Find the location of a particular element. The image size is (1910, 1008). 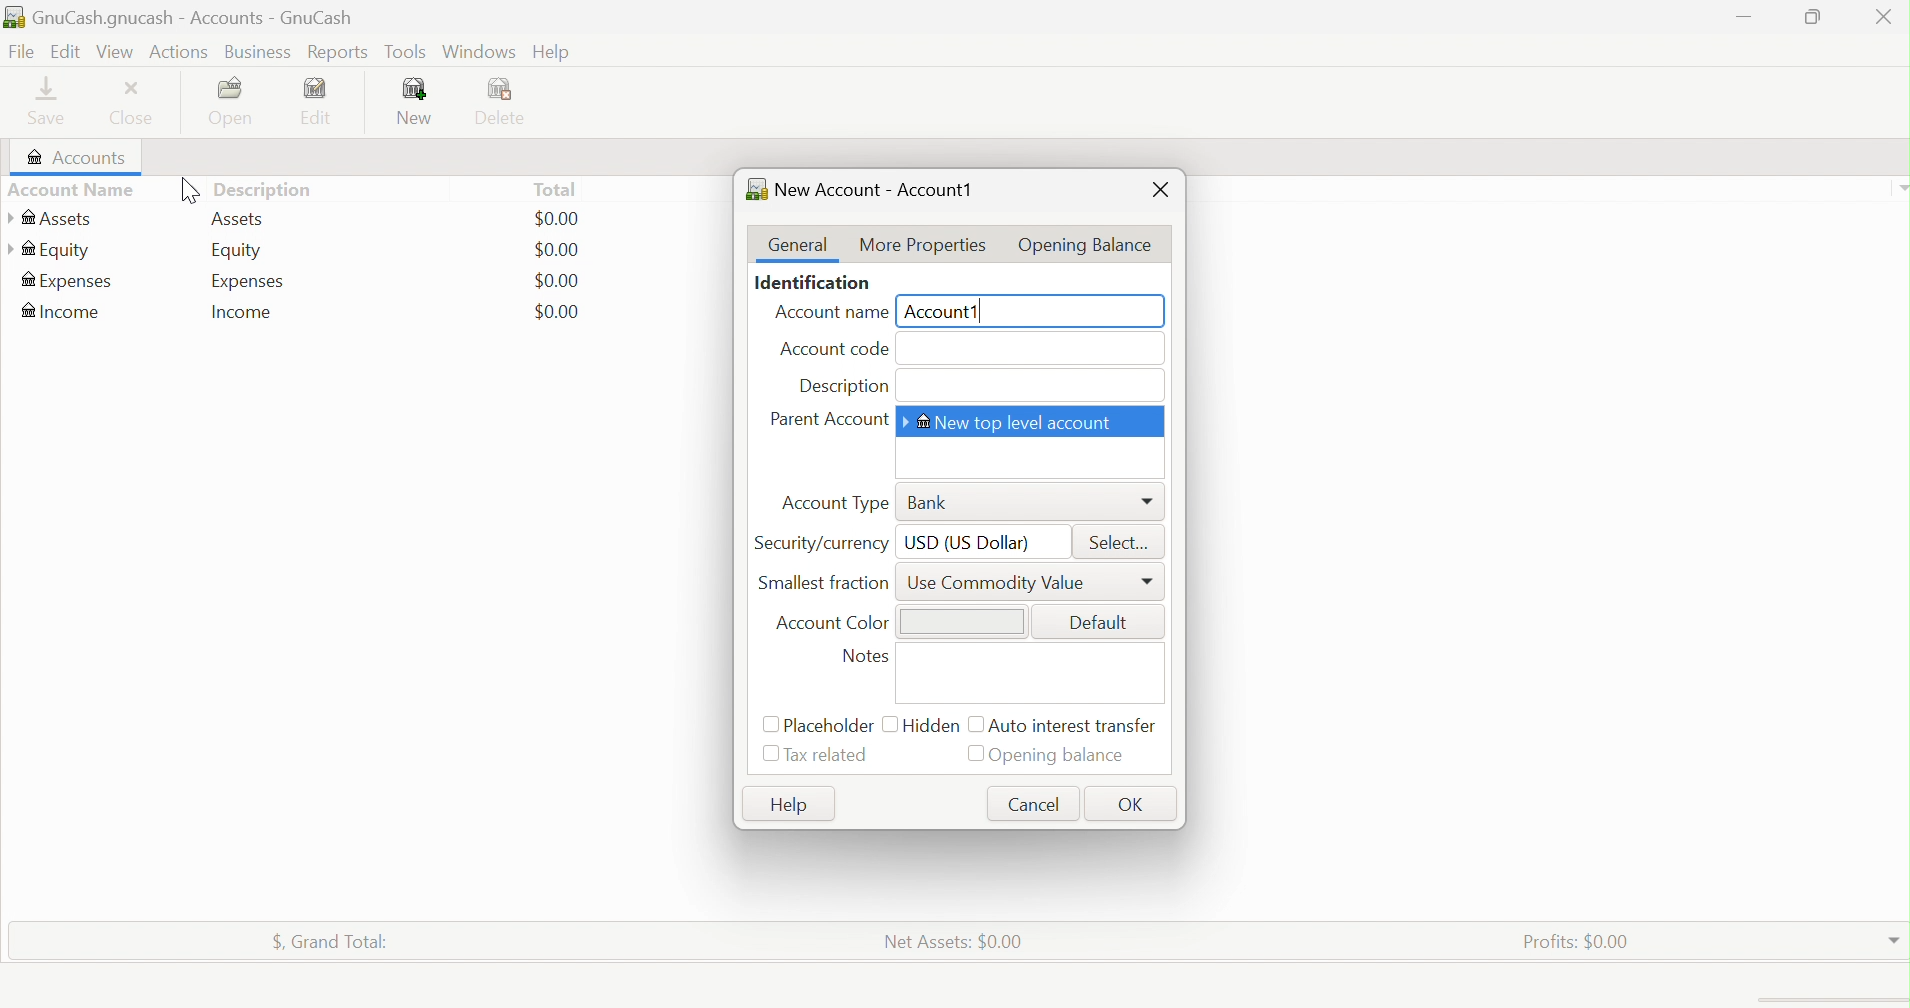

Account name is located at coordinates (826, 315).